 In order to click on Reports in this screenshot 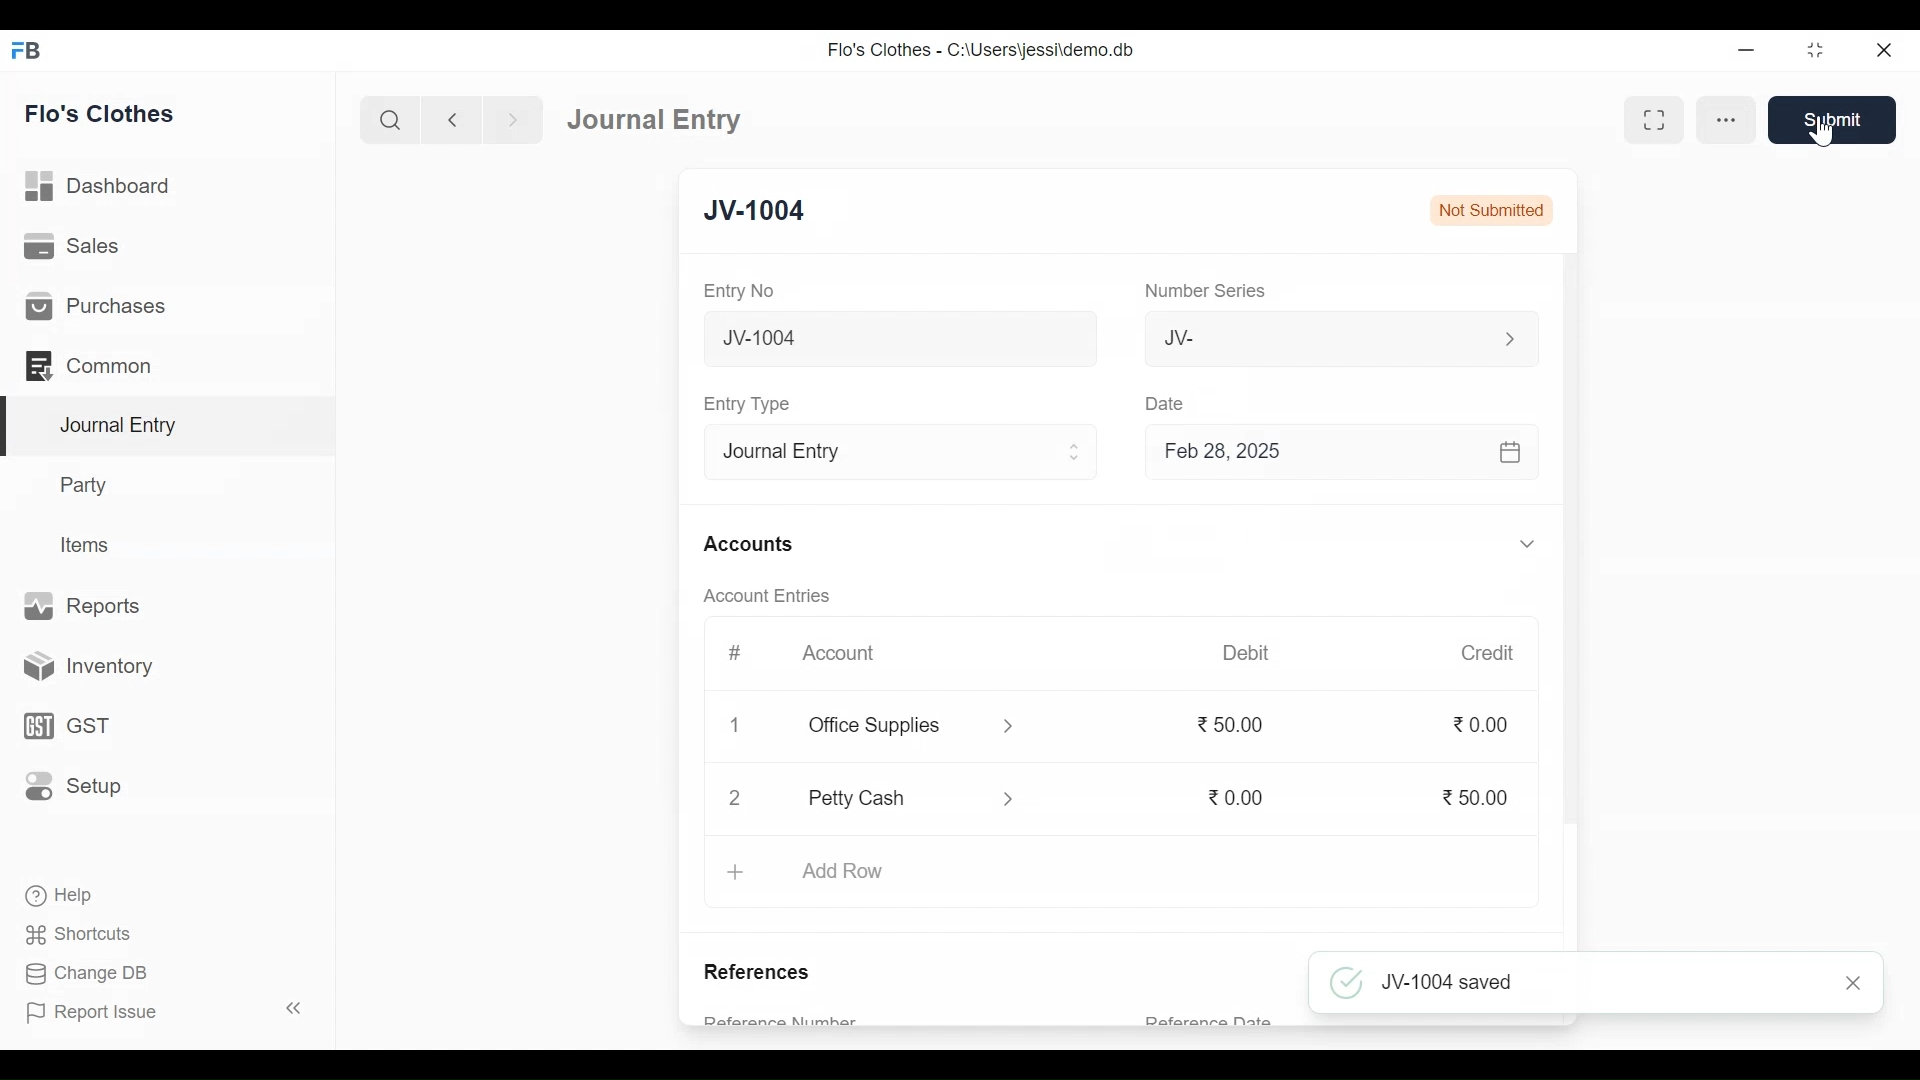, I will do `click(84, 604)`.